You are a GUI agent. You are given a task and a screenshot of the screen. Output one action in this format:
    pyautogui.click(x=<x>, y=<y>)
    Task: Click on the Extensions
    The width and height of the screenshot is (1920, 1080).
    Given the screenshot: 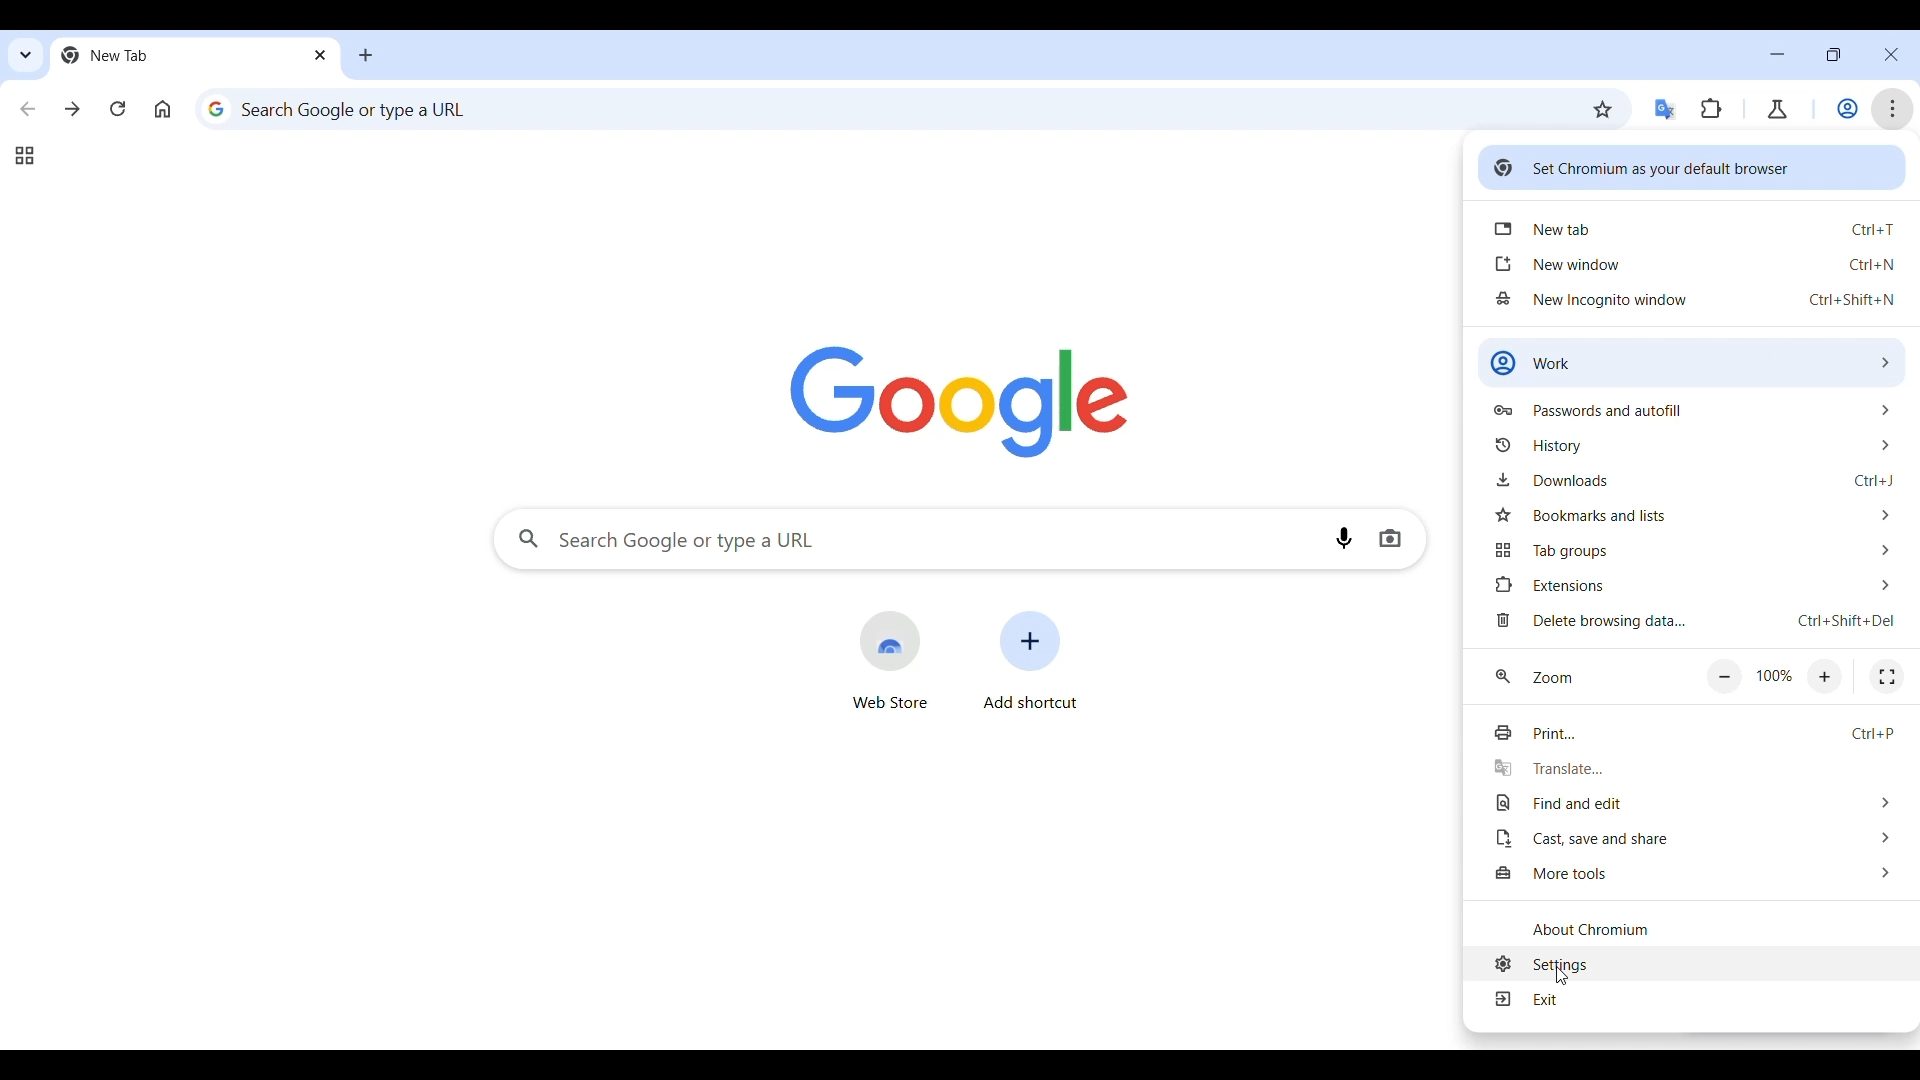 What is the action you would take?
    pyautogui.click(x=1692, y=584)
    